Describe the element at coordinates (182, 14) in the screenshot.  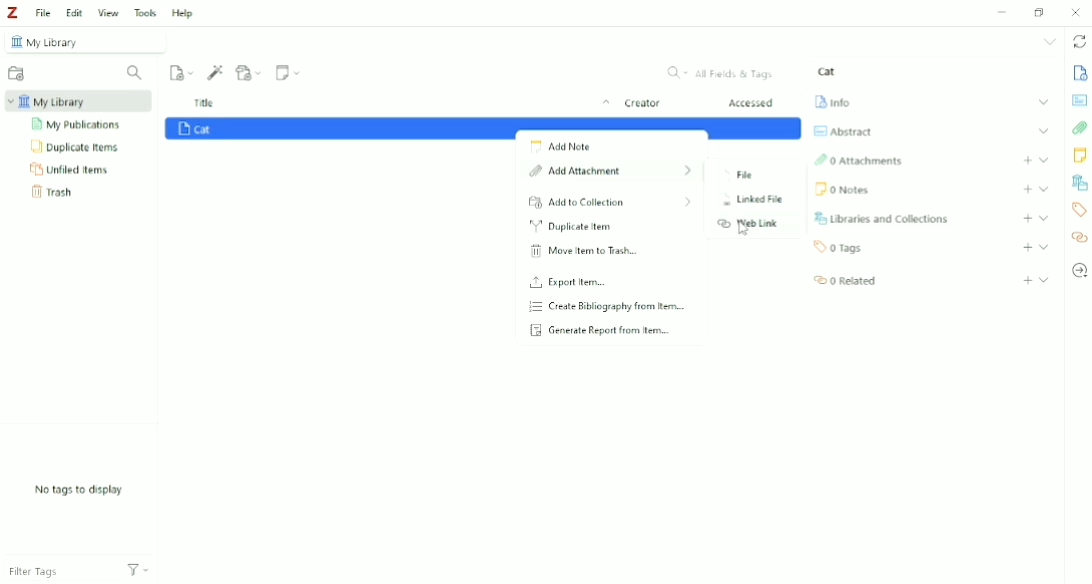
I see `Help` at that location.